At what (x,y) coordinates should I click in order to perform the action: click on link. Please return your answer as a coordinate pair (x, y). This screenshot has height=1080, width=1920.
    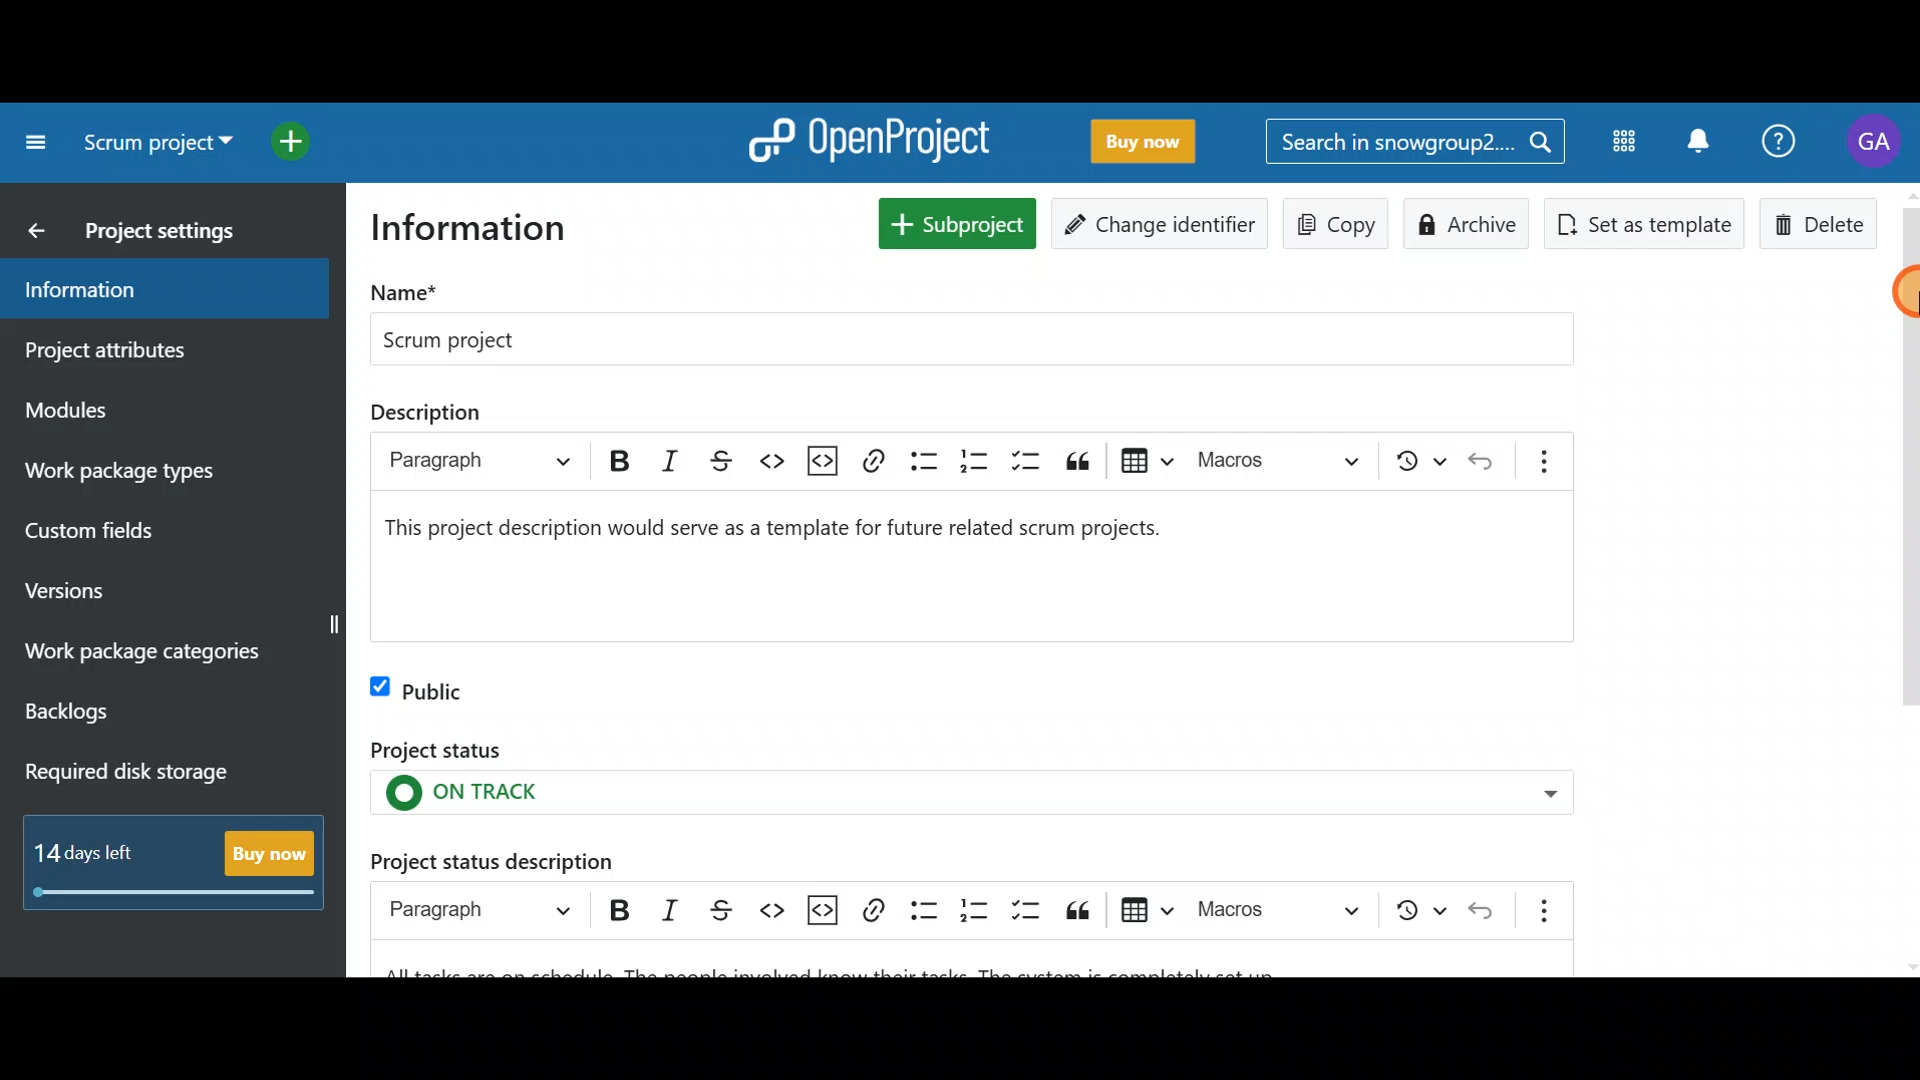
    Looking at the image, I should click on (874, 460).